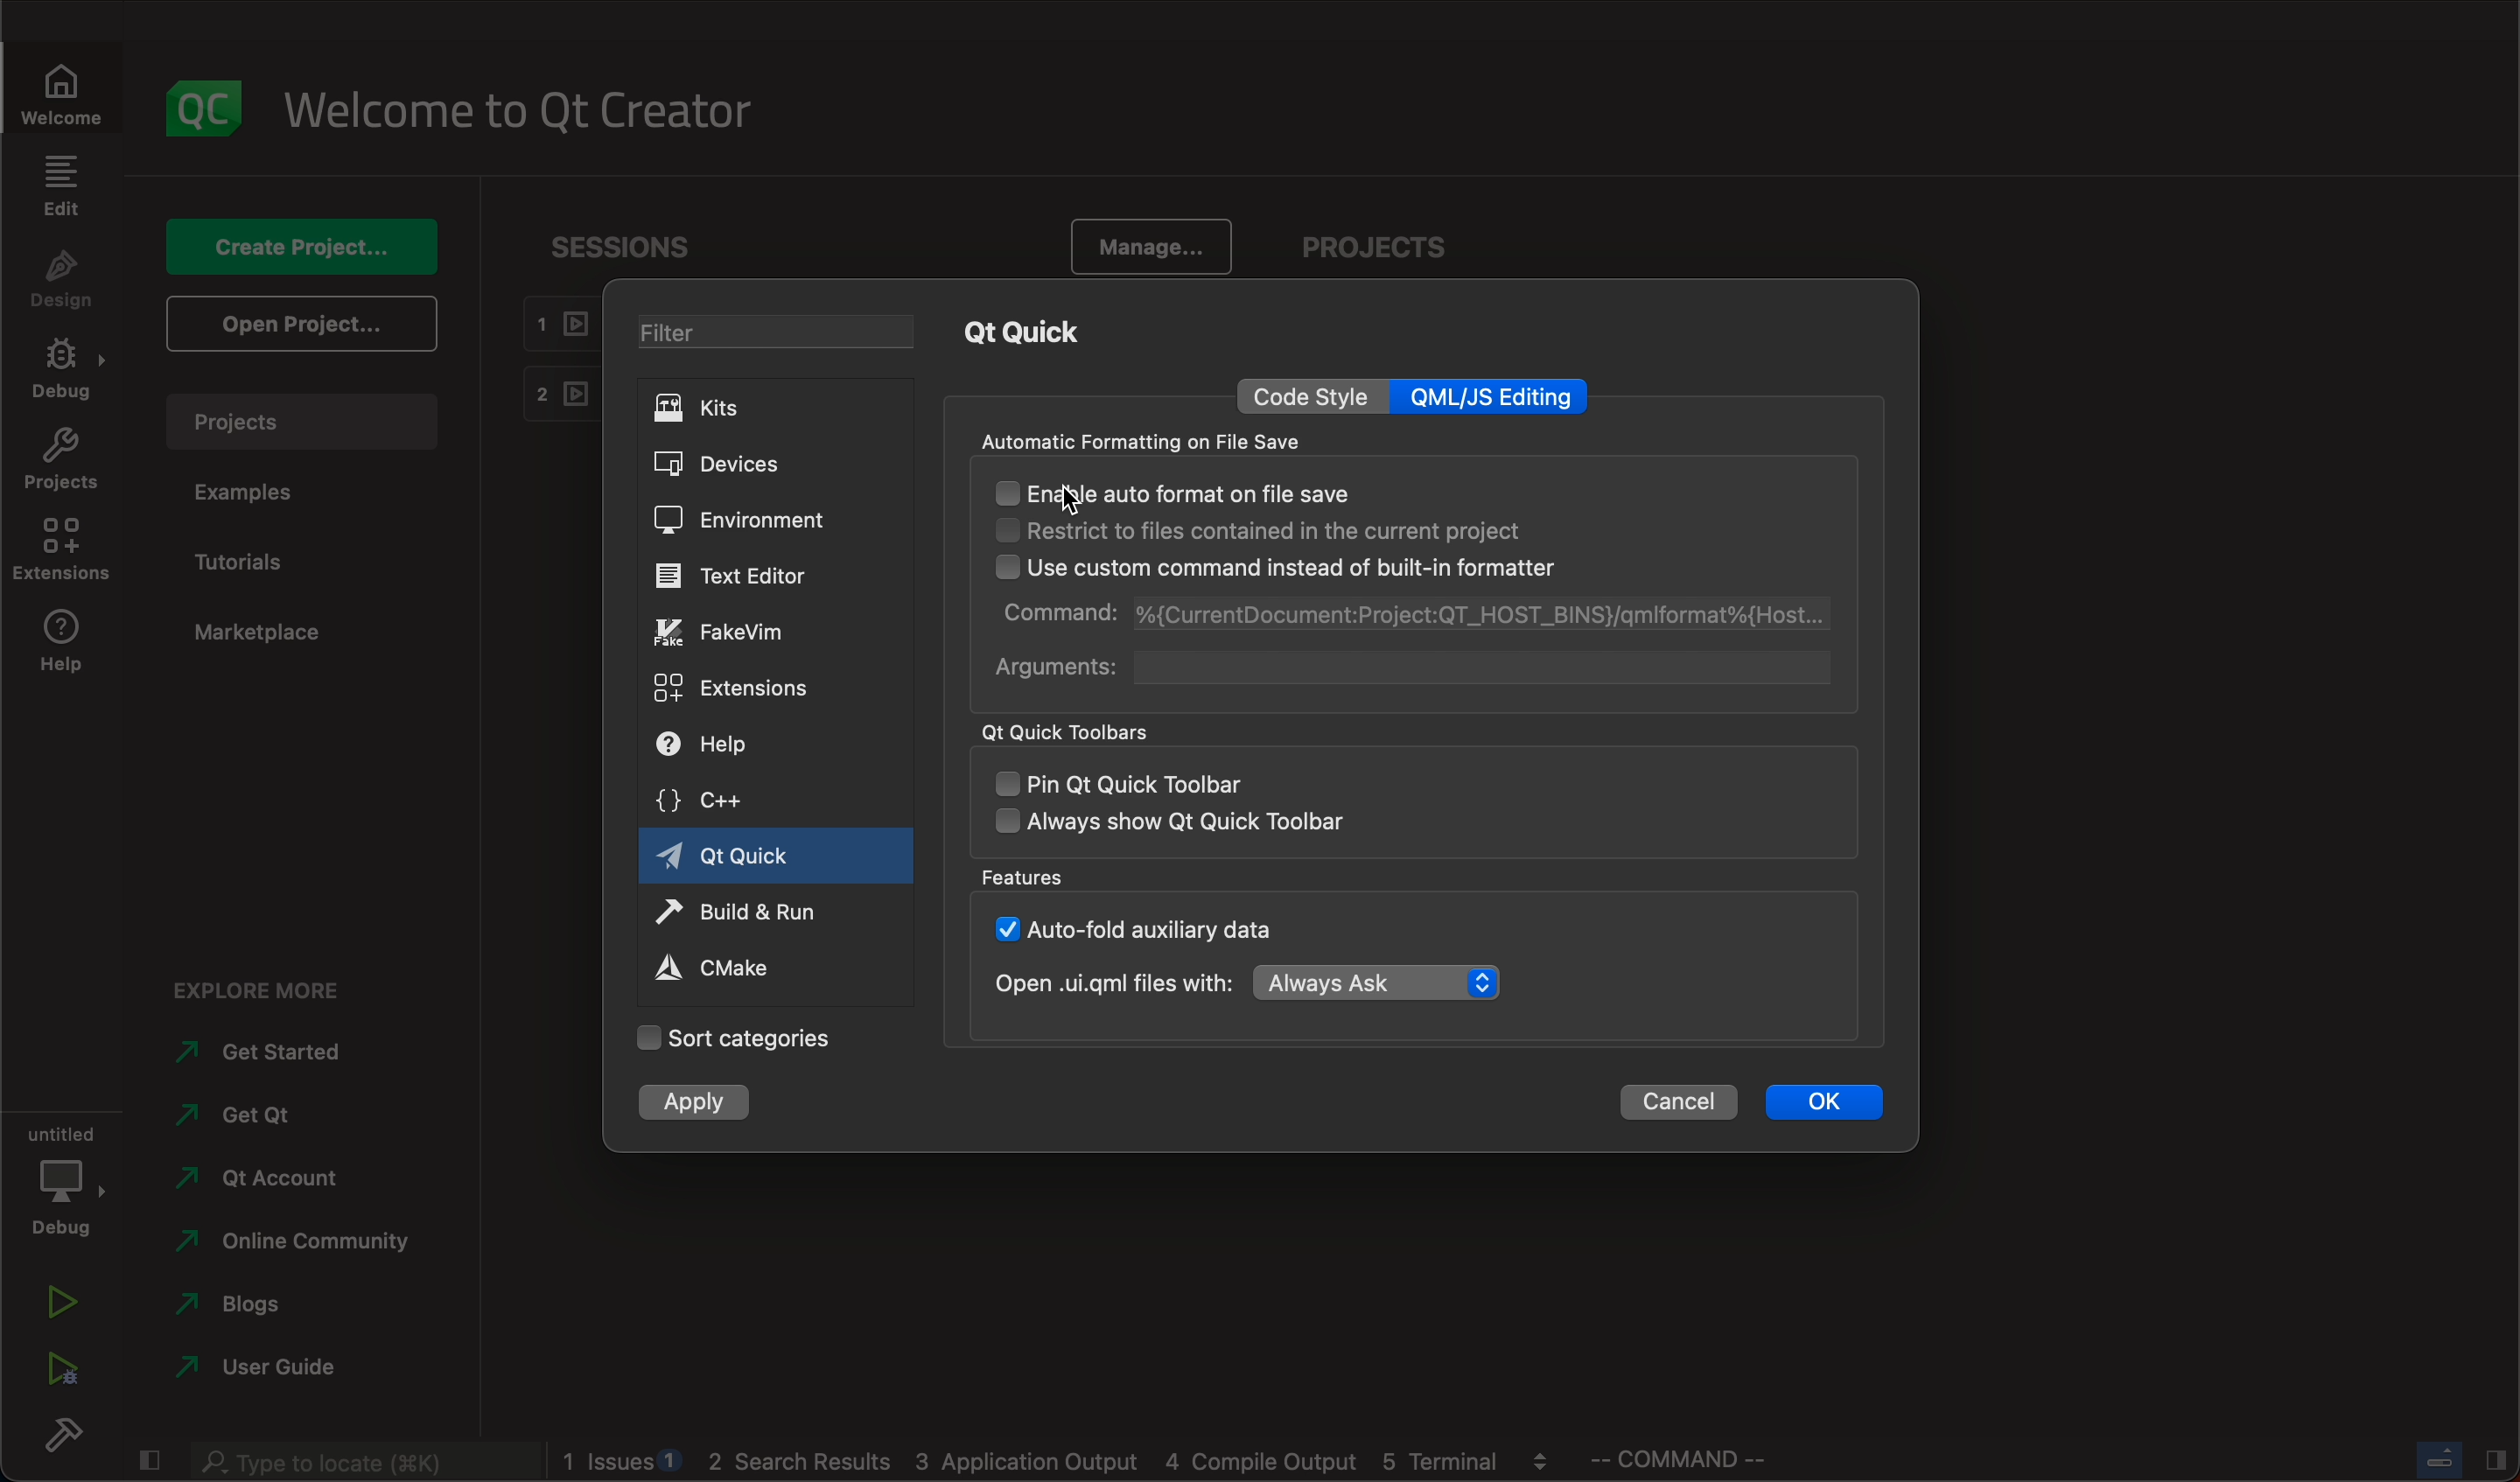  What do you see at coordinates (2456, 1458) in the screenshot?
I see `close slide bar` at bounding box center [2456, 1458].